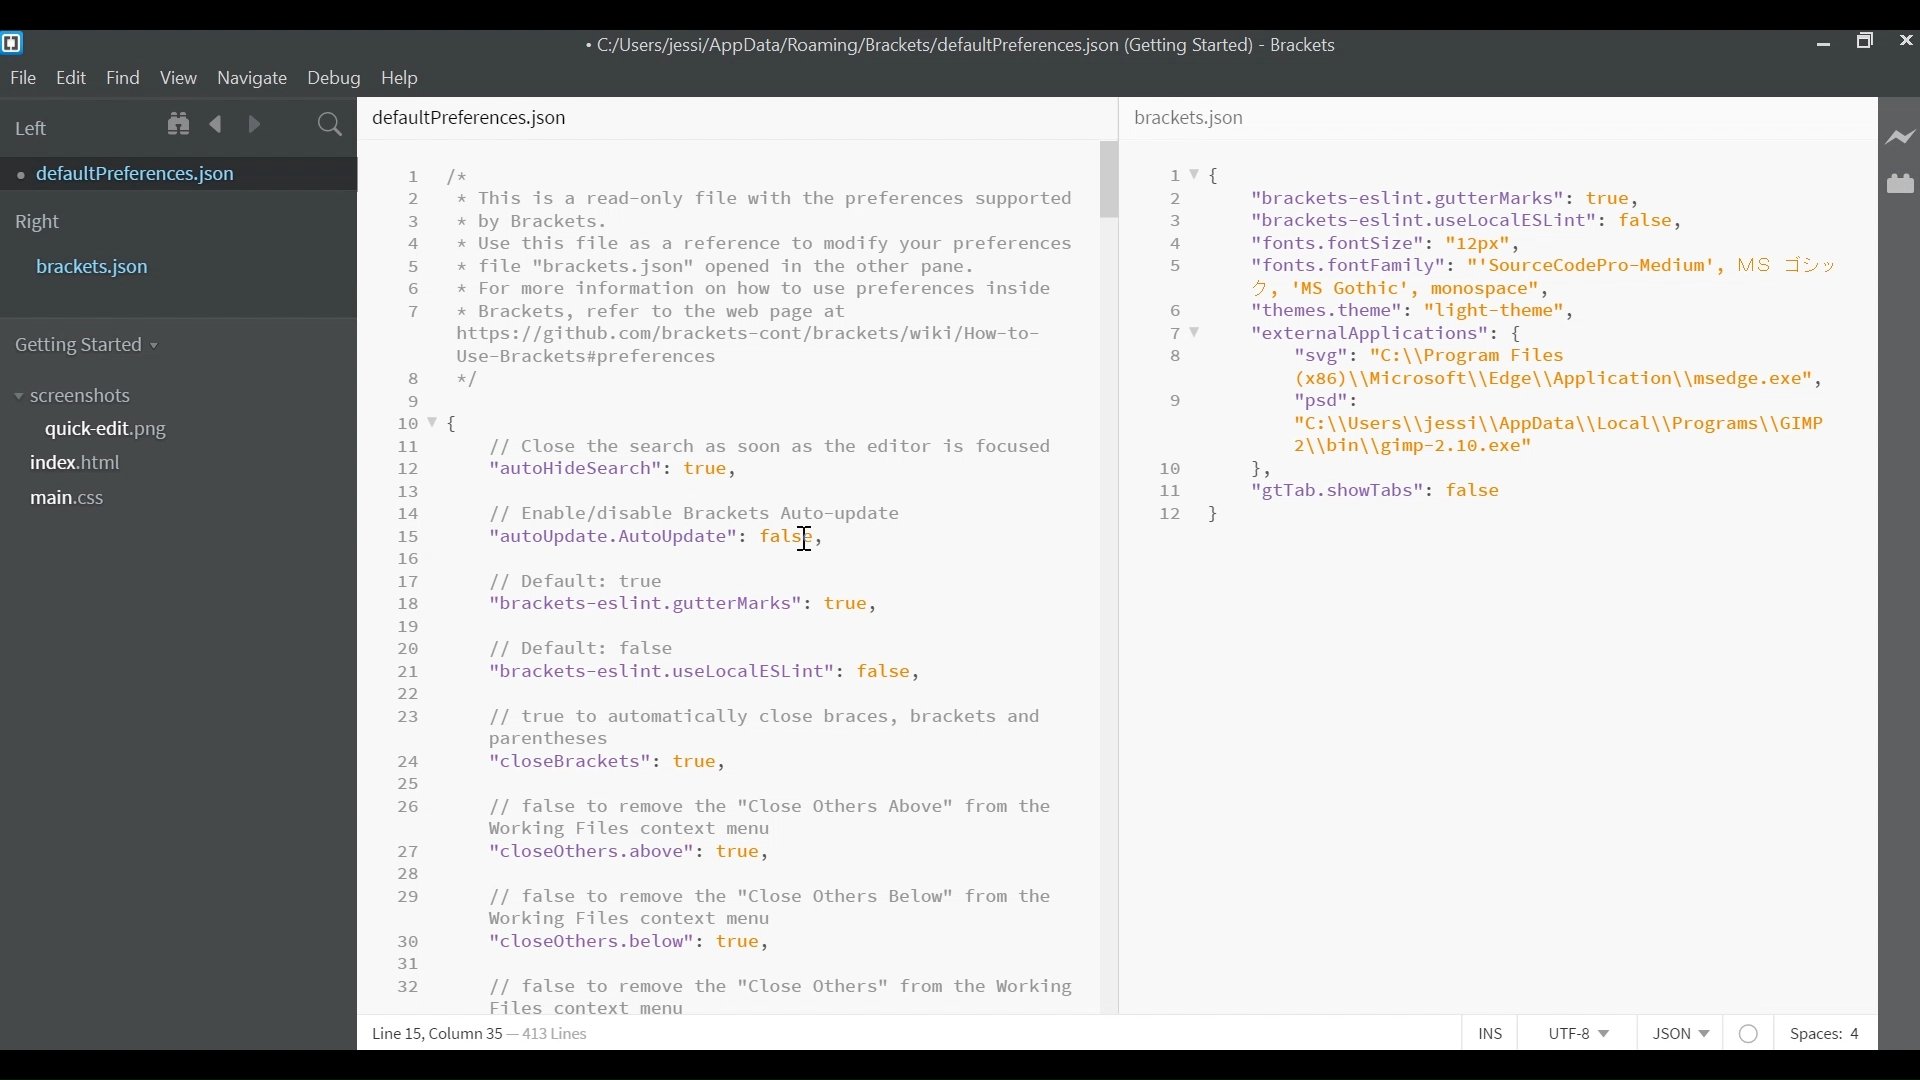 This screenshot has height=1080, width=1920. What do you see at coordinates (1678, 1033) in the screenshot?
I see `Select File Type` at bounding box center [1678, 1033].